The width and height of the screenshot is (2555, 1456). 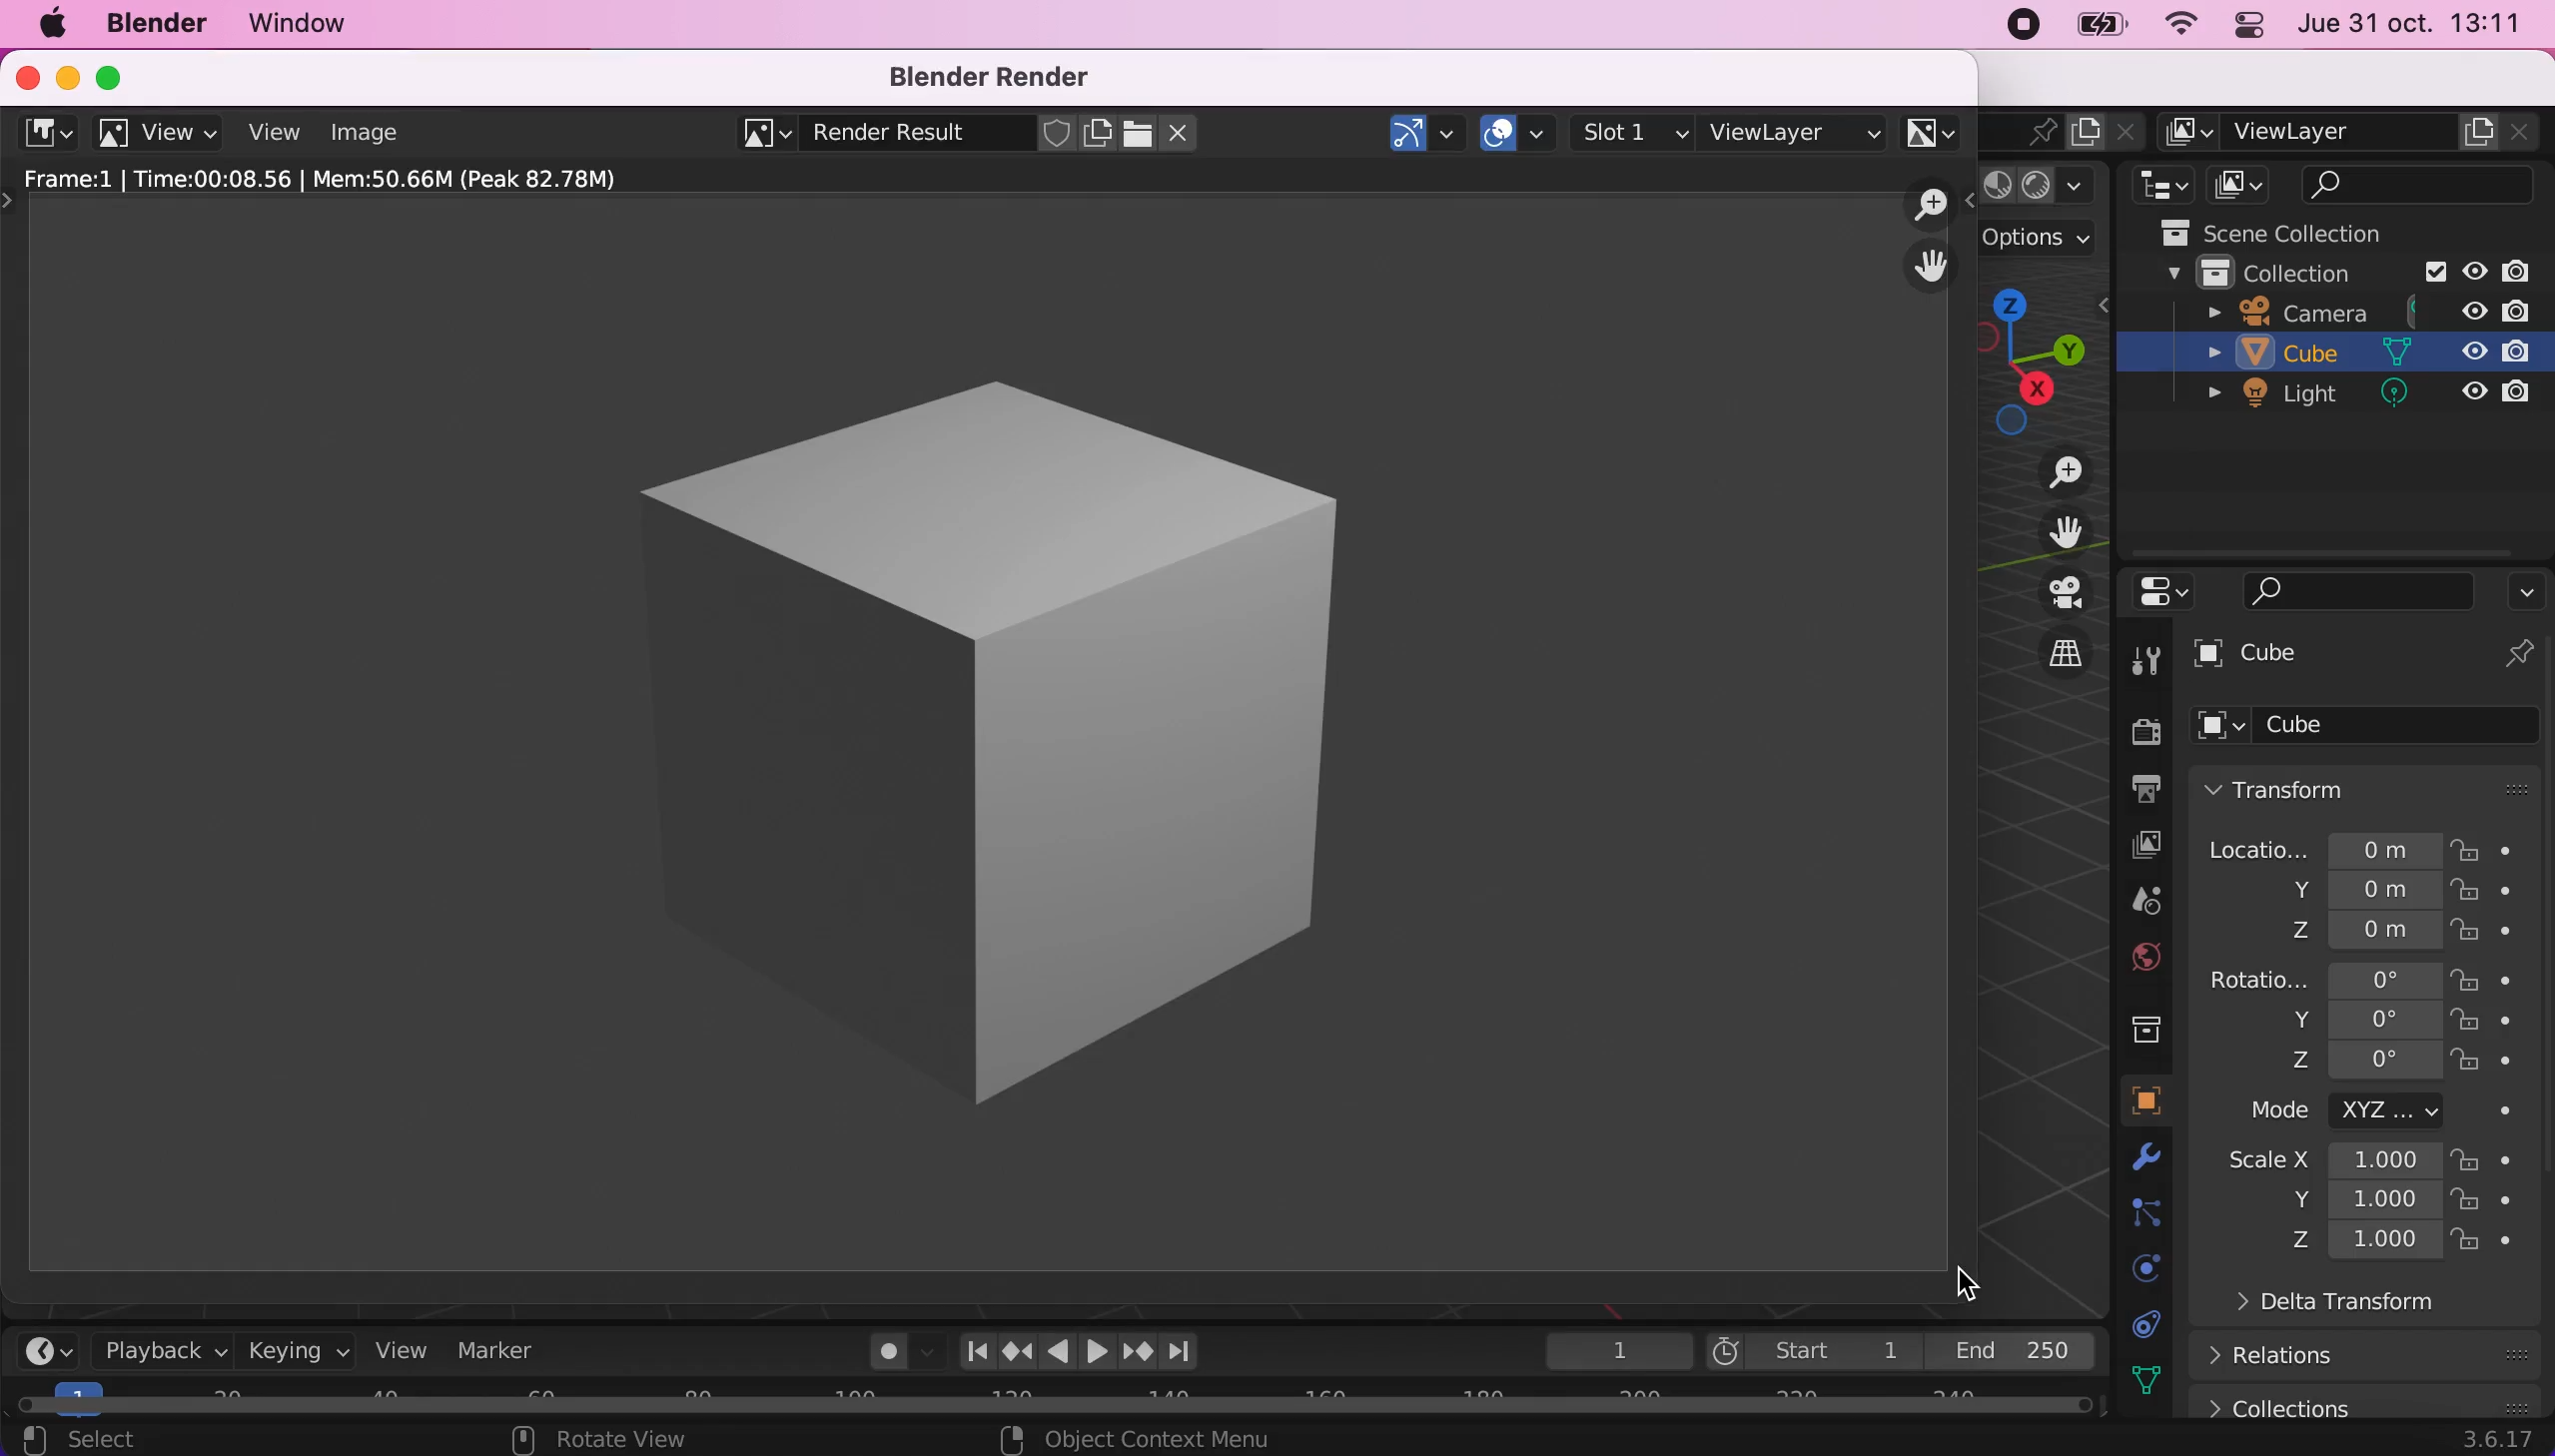 I want to click on 1, so click(x=1608, y=1350).